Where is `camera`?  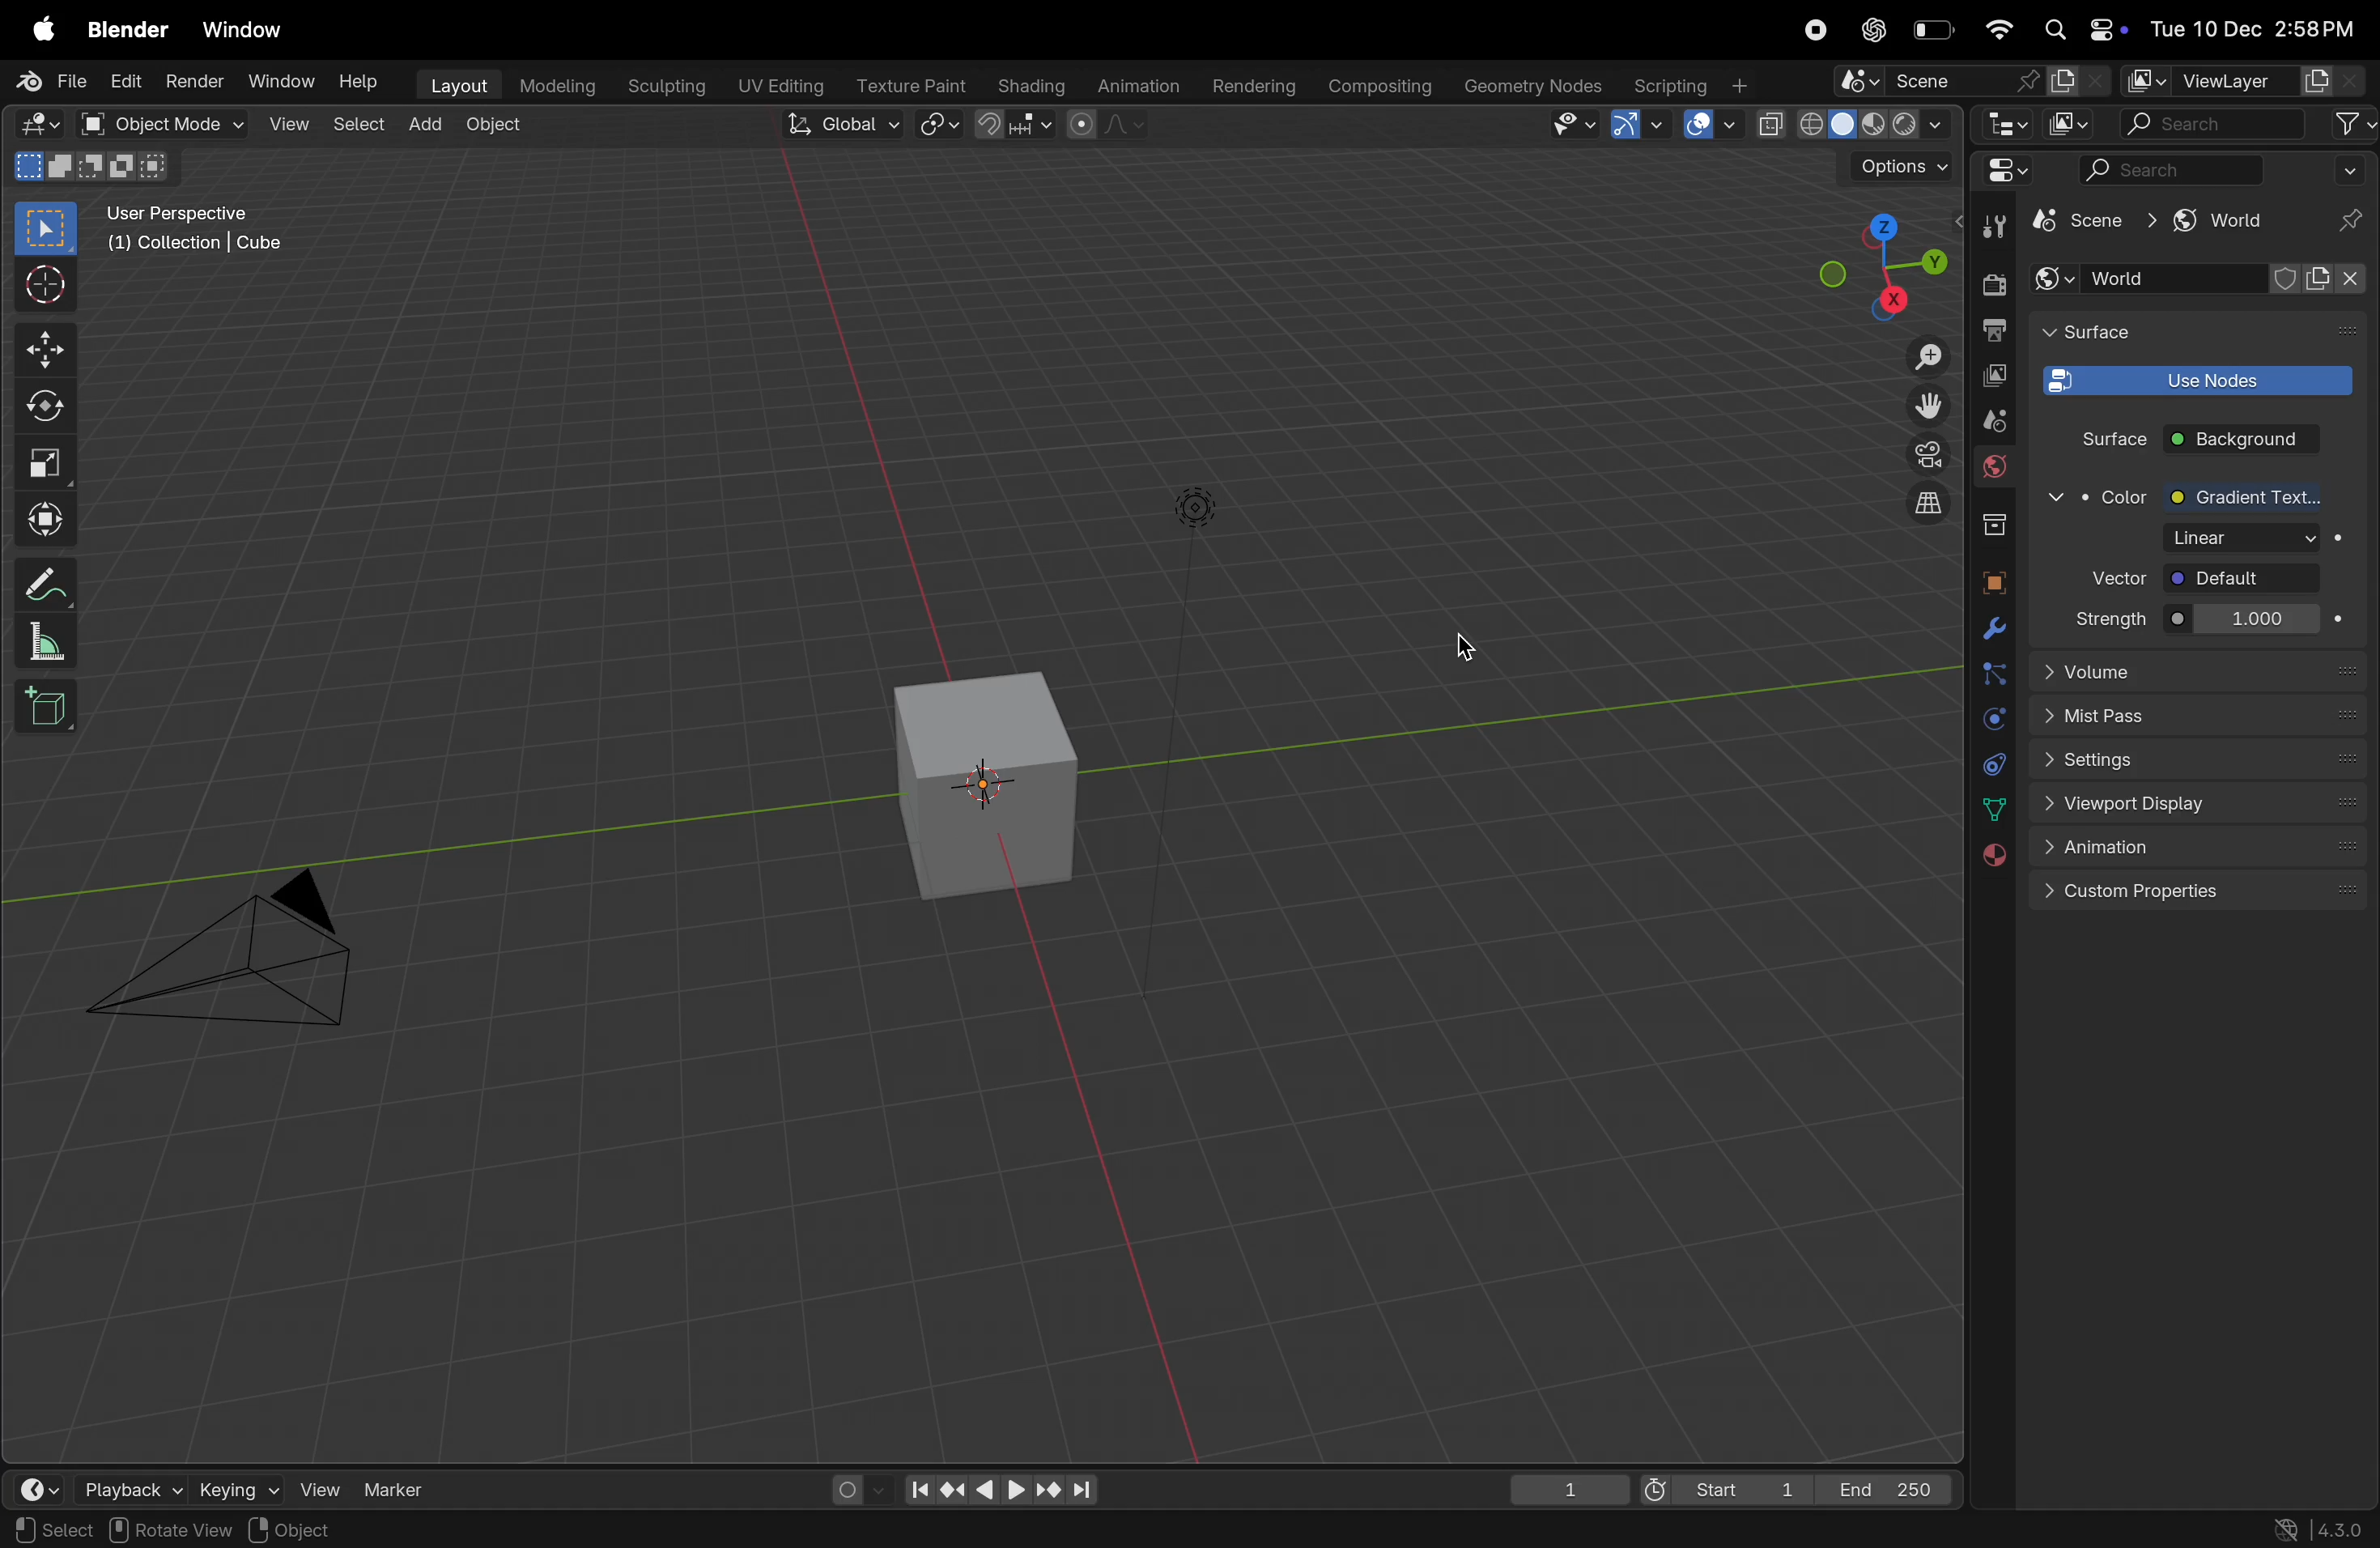
camera is located at coordinates (1922, 454).